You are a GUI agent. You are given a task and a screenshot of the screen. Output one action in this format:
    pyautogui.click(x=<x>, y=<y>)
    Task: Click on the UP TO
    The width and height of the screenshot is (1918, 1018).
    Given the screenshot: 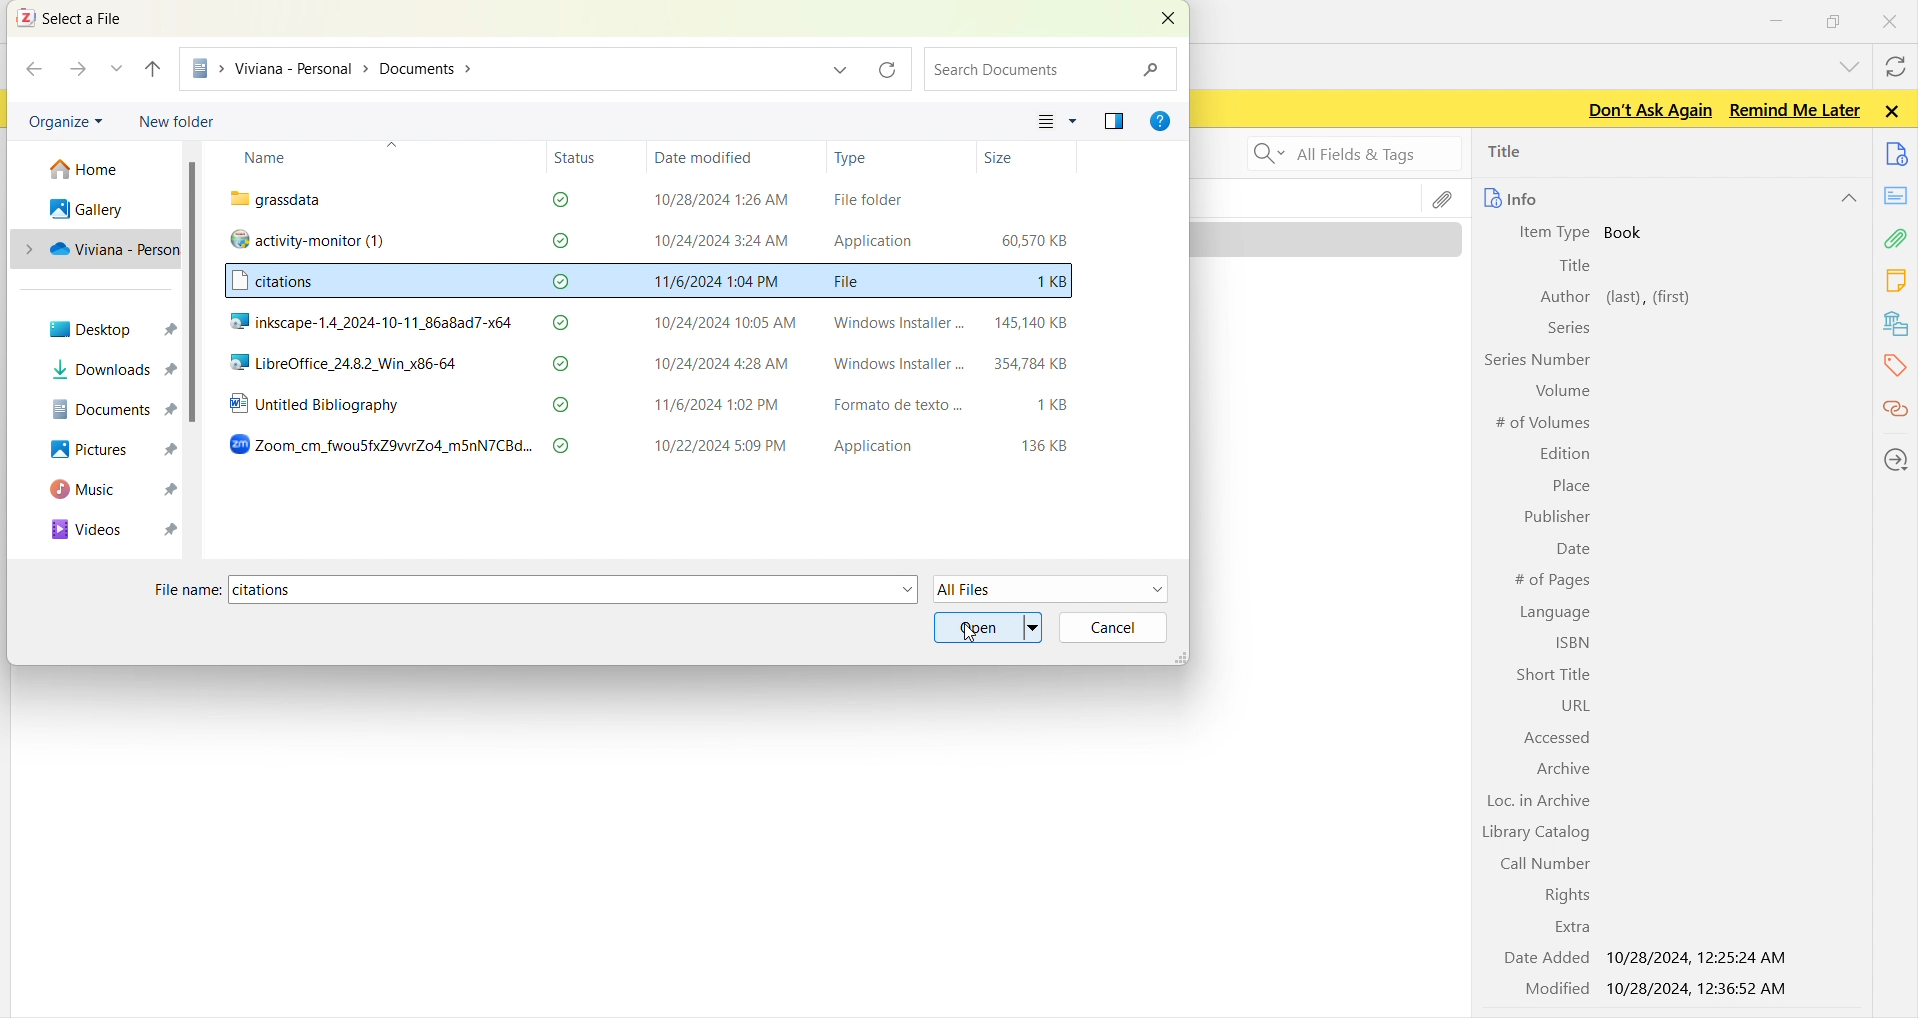 What is the action you would take?
    pyautogui.click(x=154, y=68)
    